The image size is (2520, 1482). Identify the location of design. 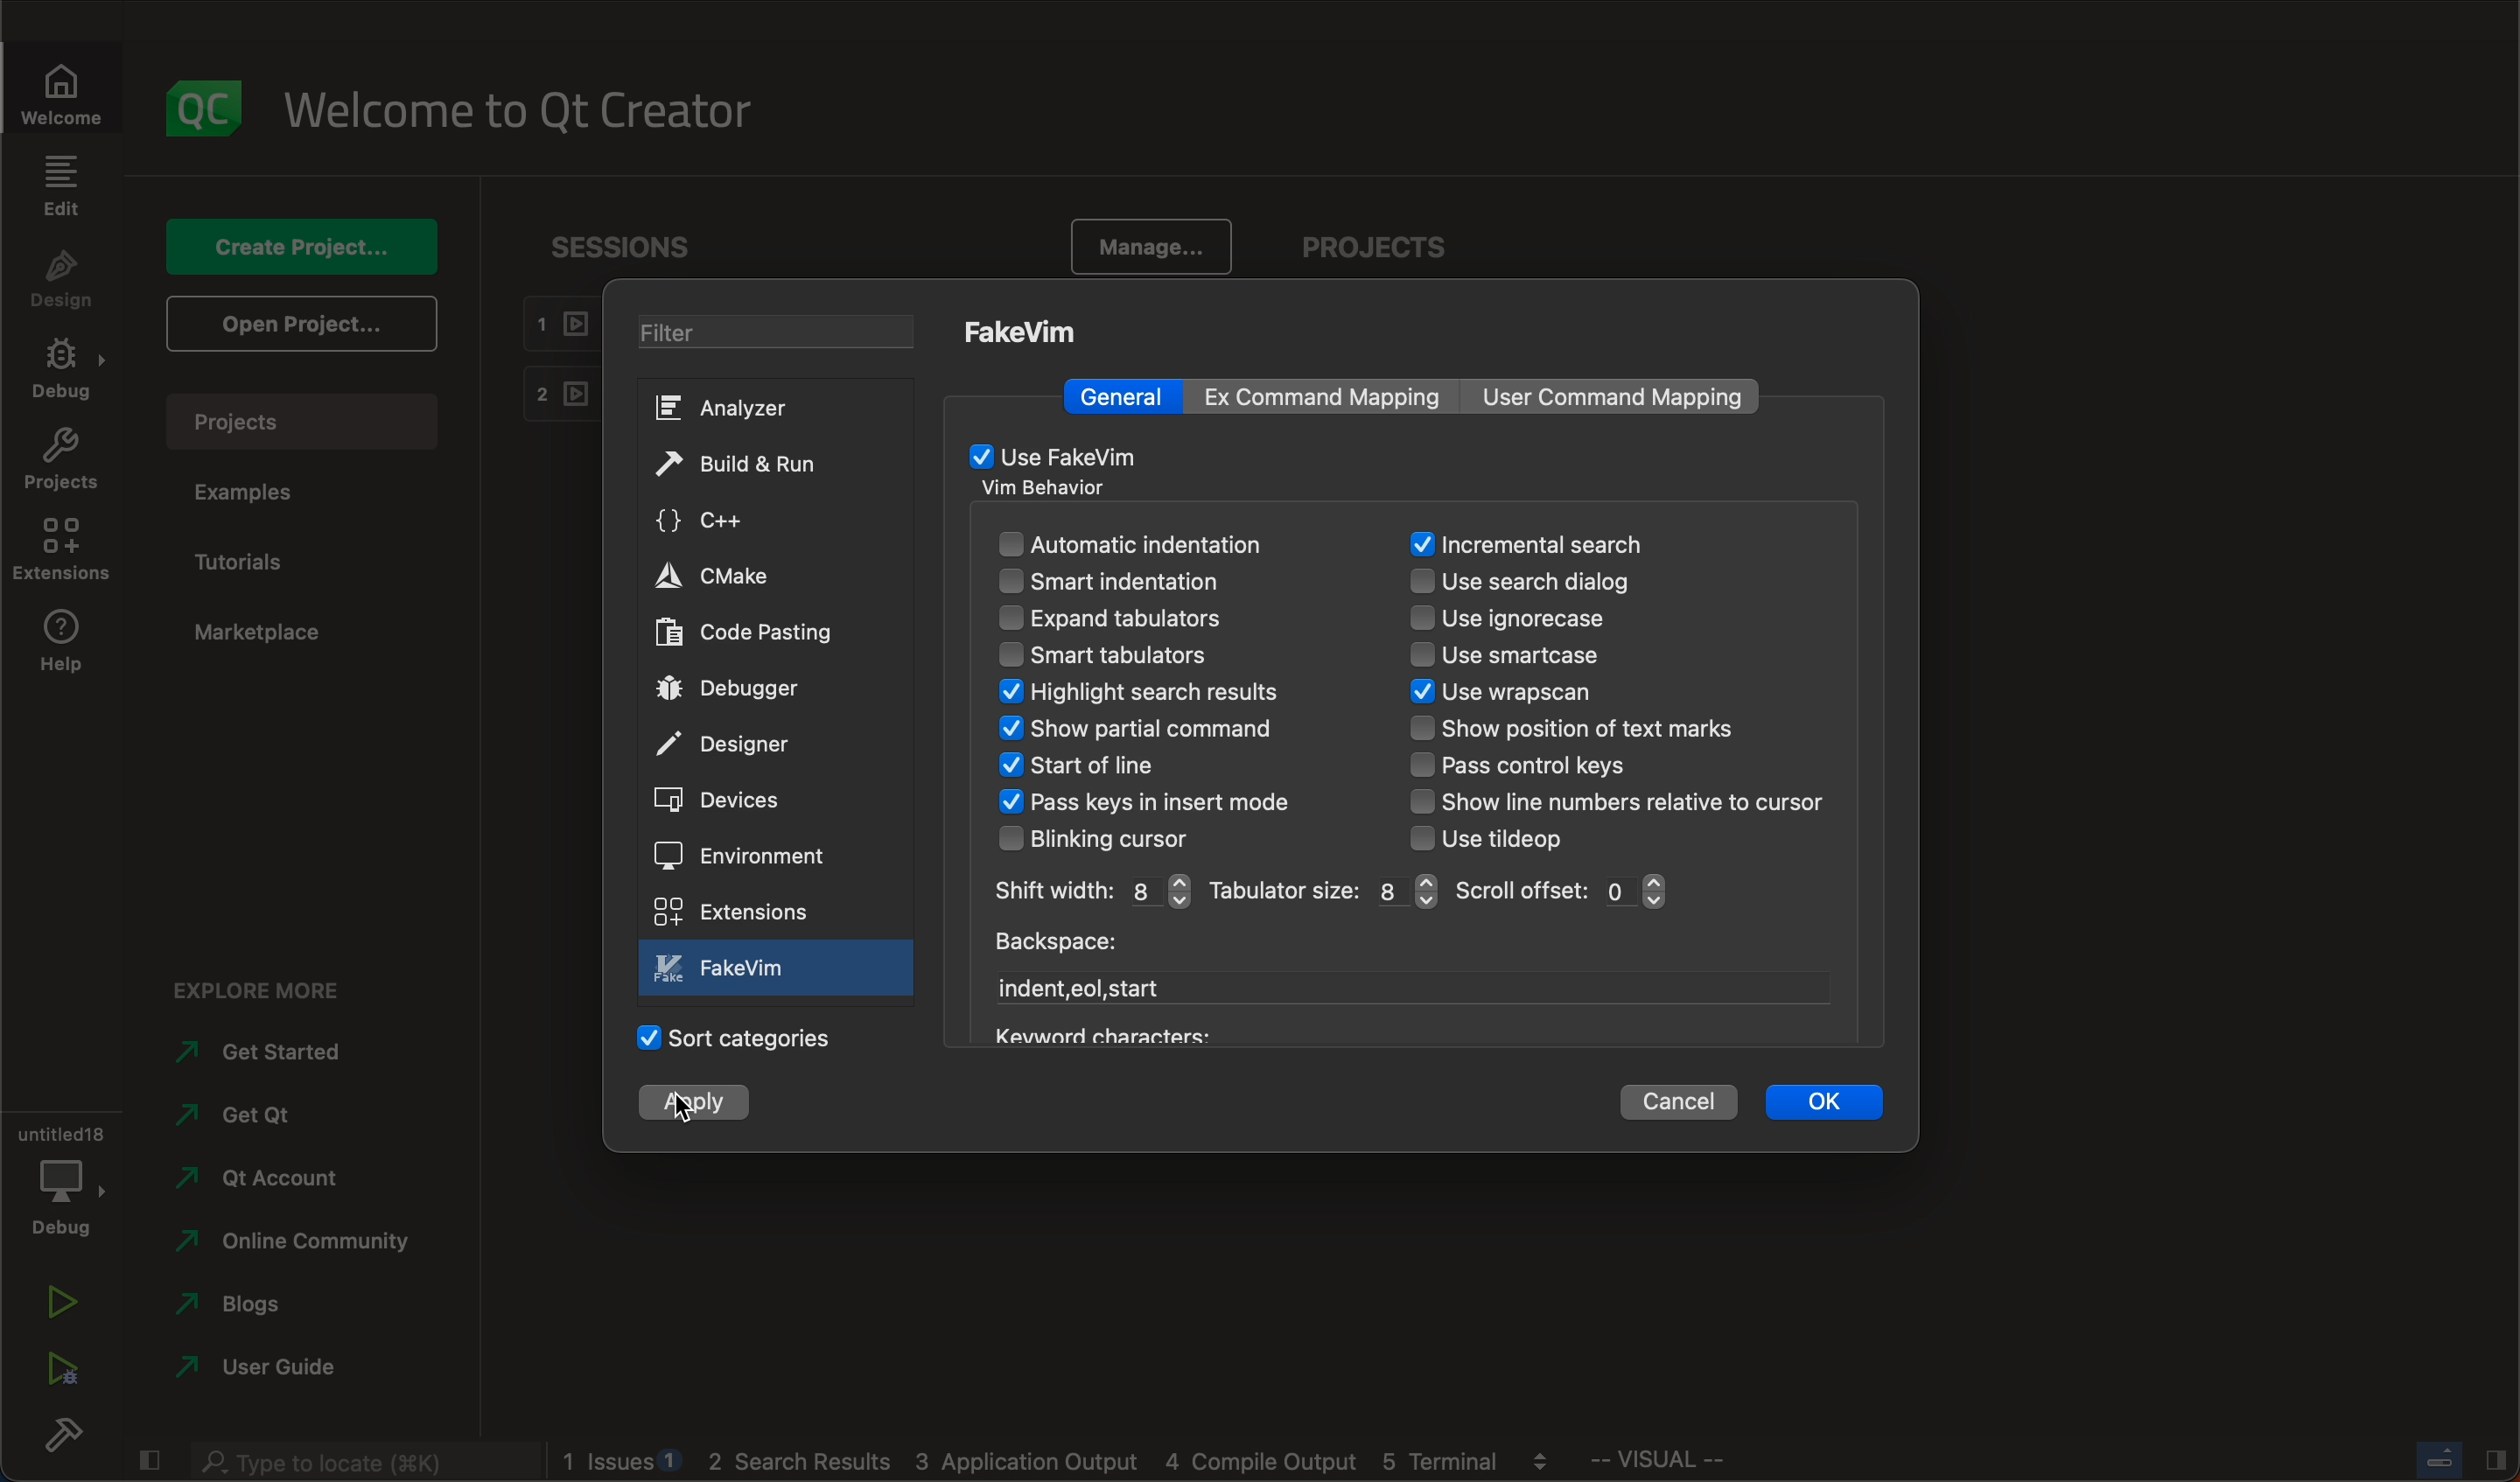
(67, 278).